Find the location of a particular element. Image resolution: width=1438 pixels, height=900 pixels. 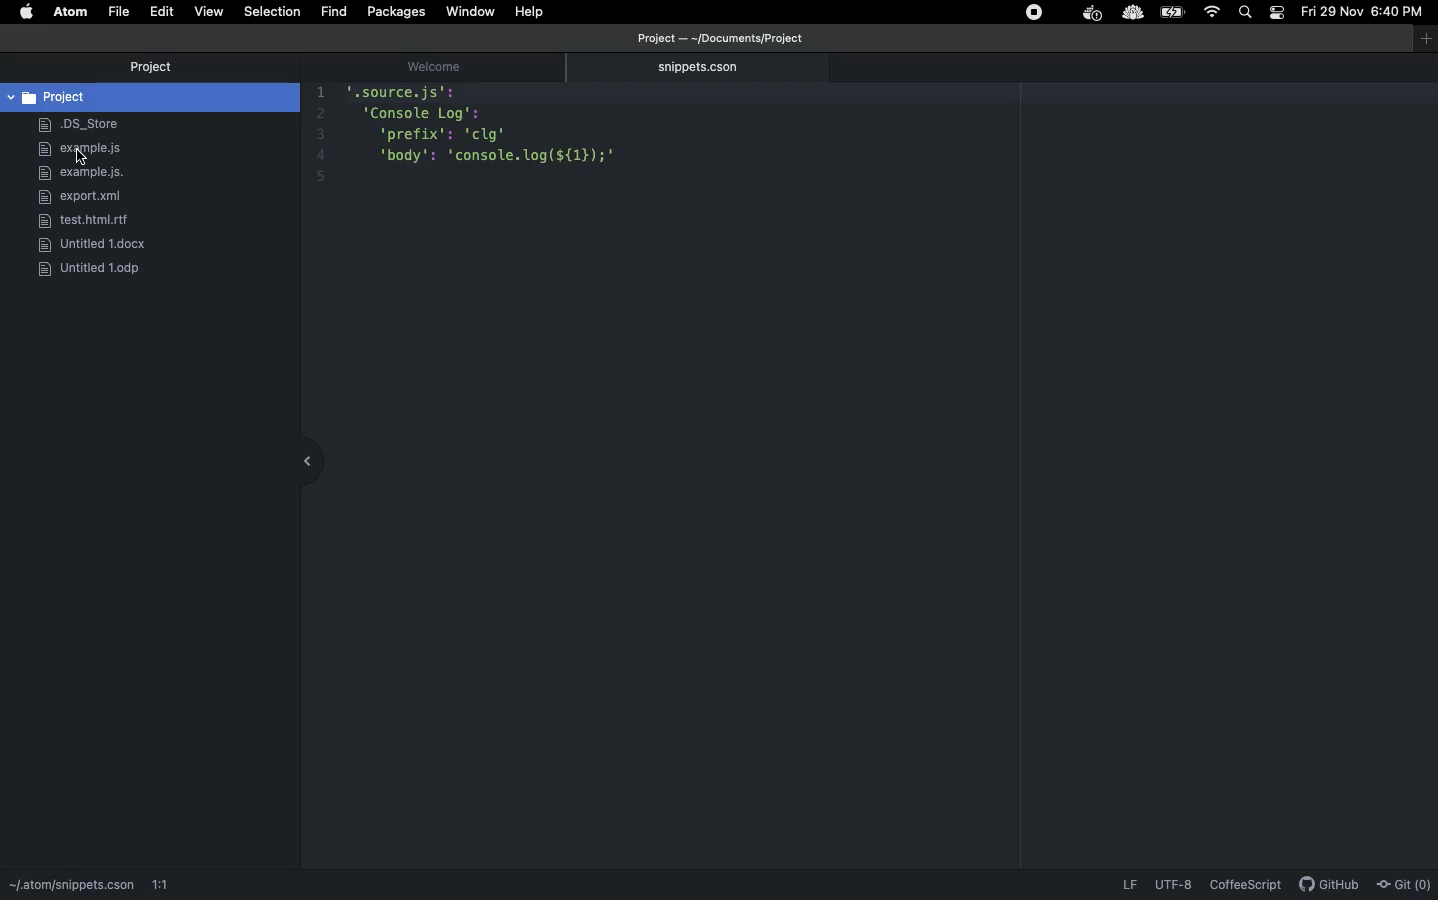

collapse is located at coordinates (306, 460).